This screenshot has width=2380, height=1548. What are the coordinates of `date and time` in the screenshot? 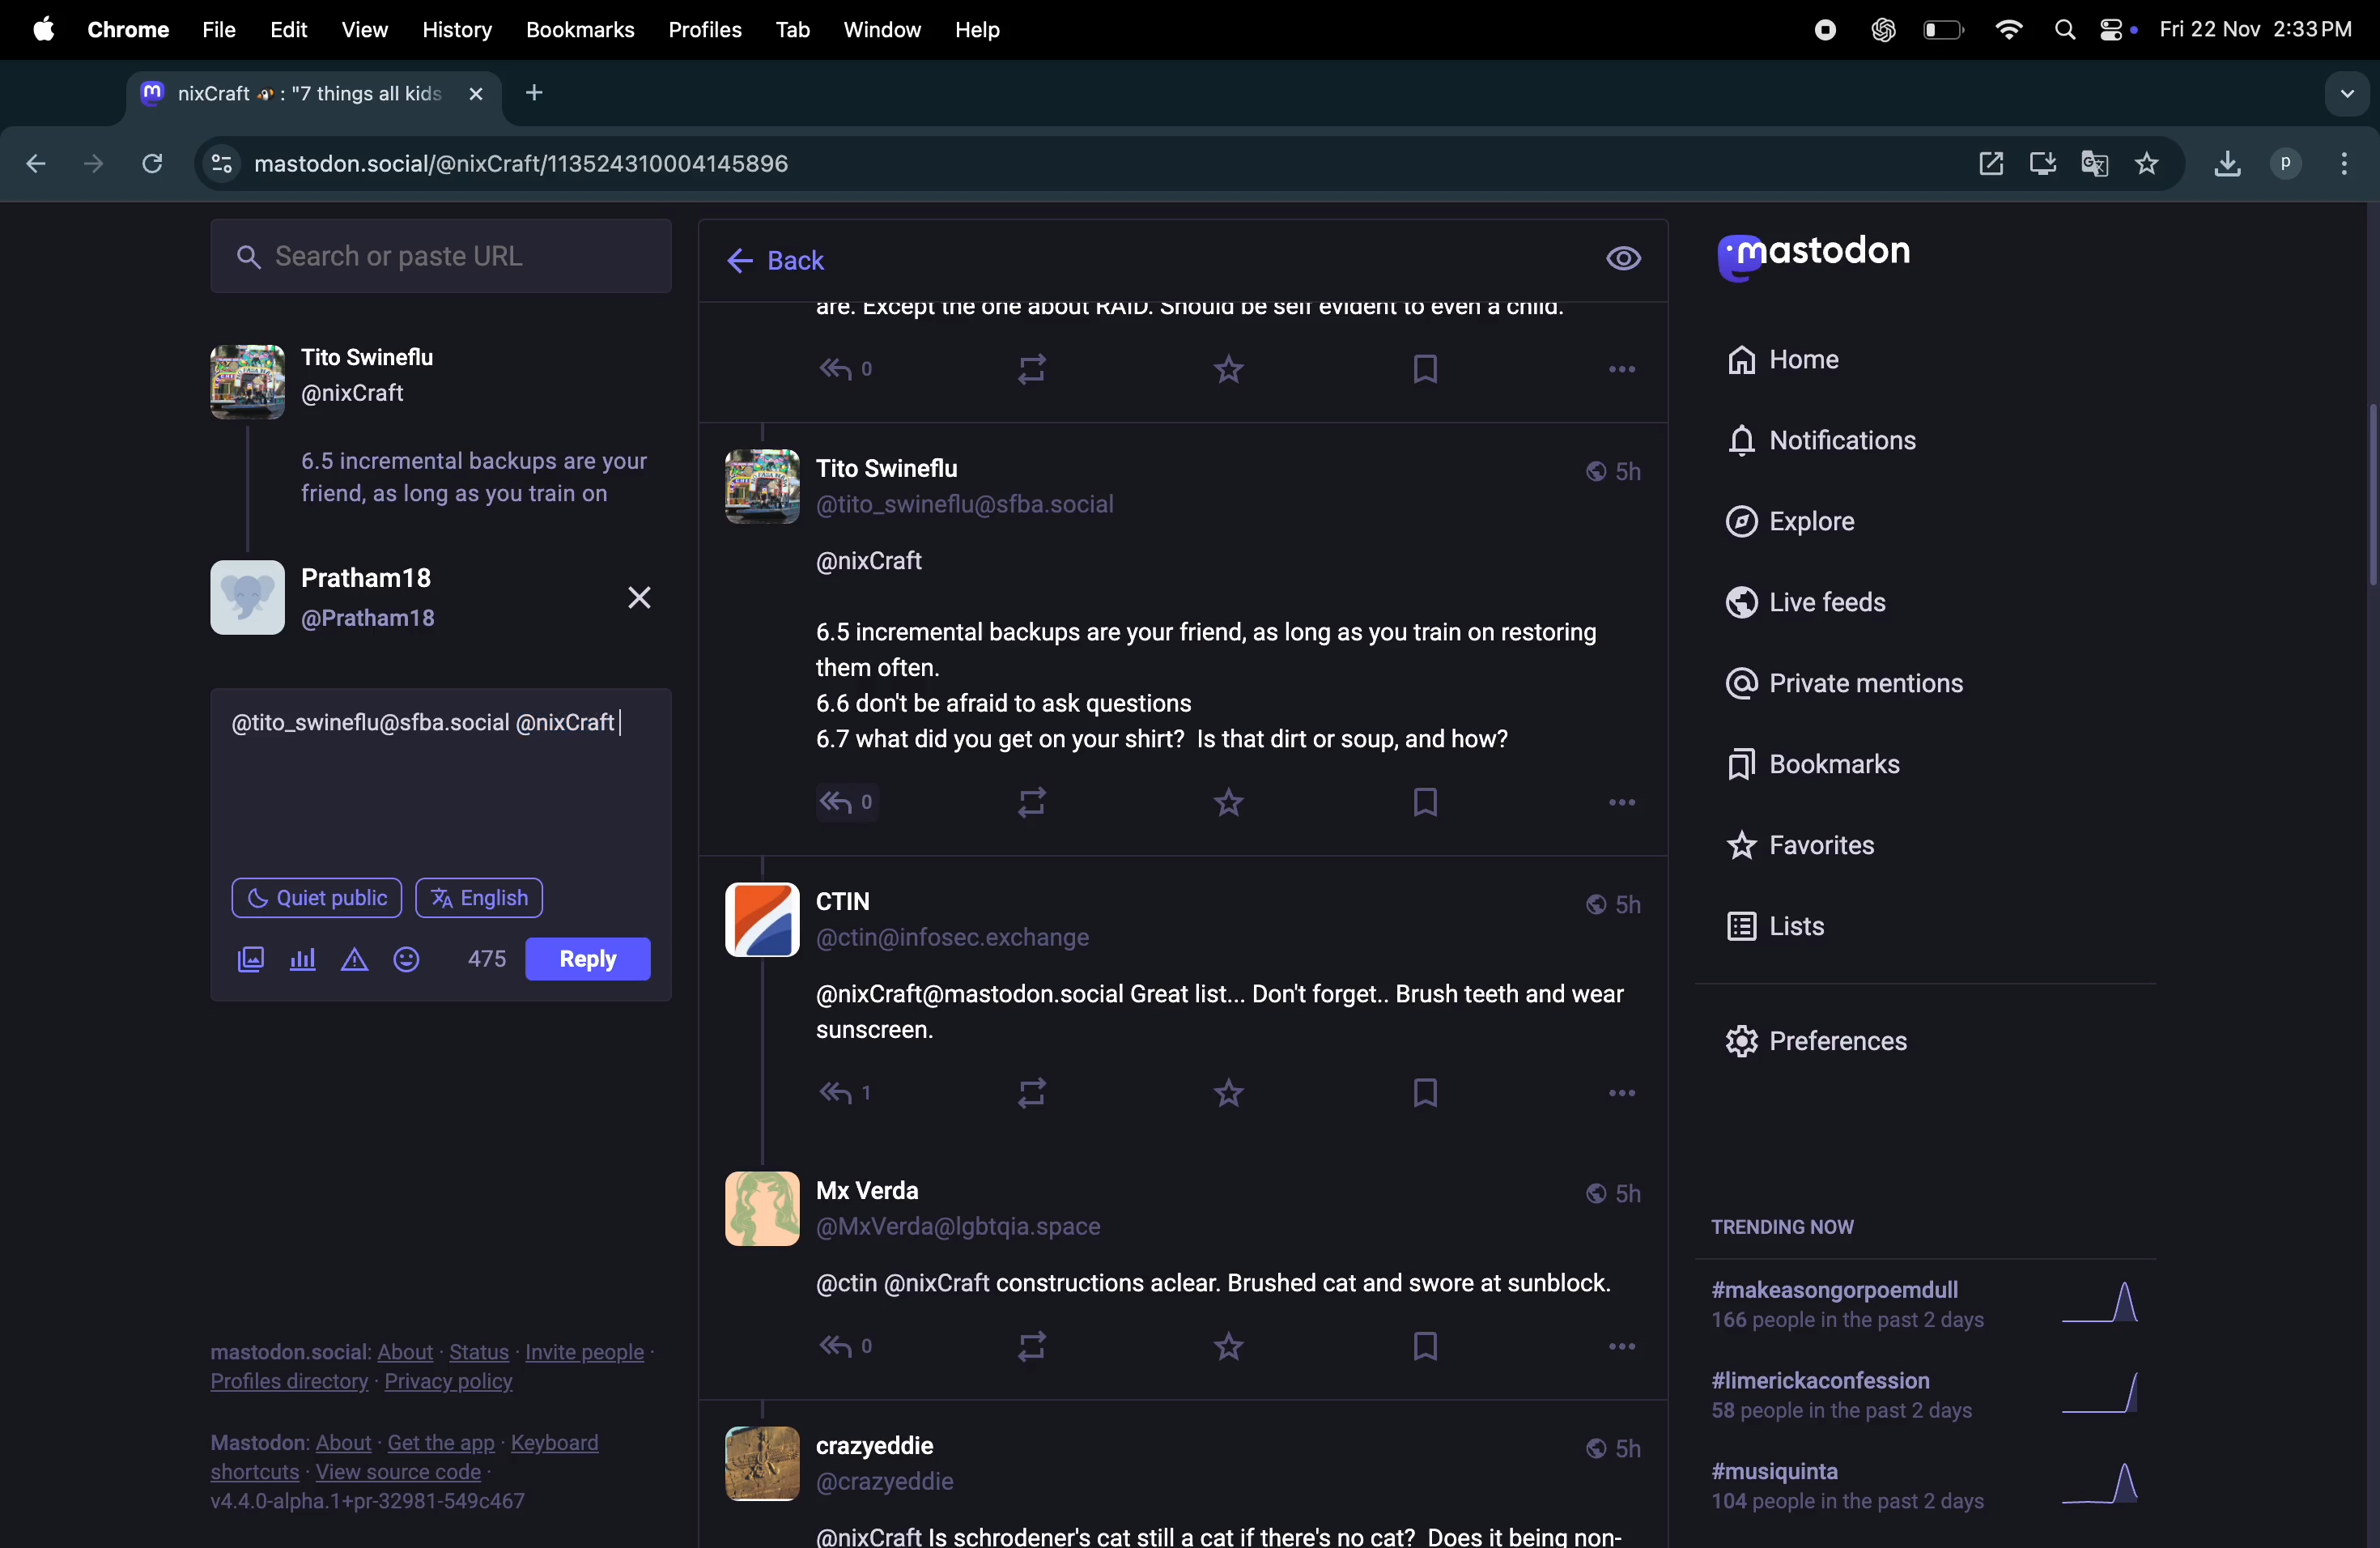 It's located at (2262, 24).